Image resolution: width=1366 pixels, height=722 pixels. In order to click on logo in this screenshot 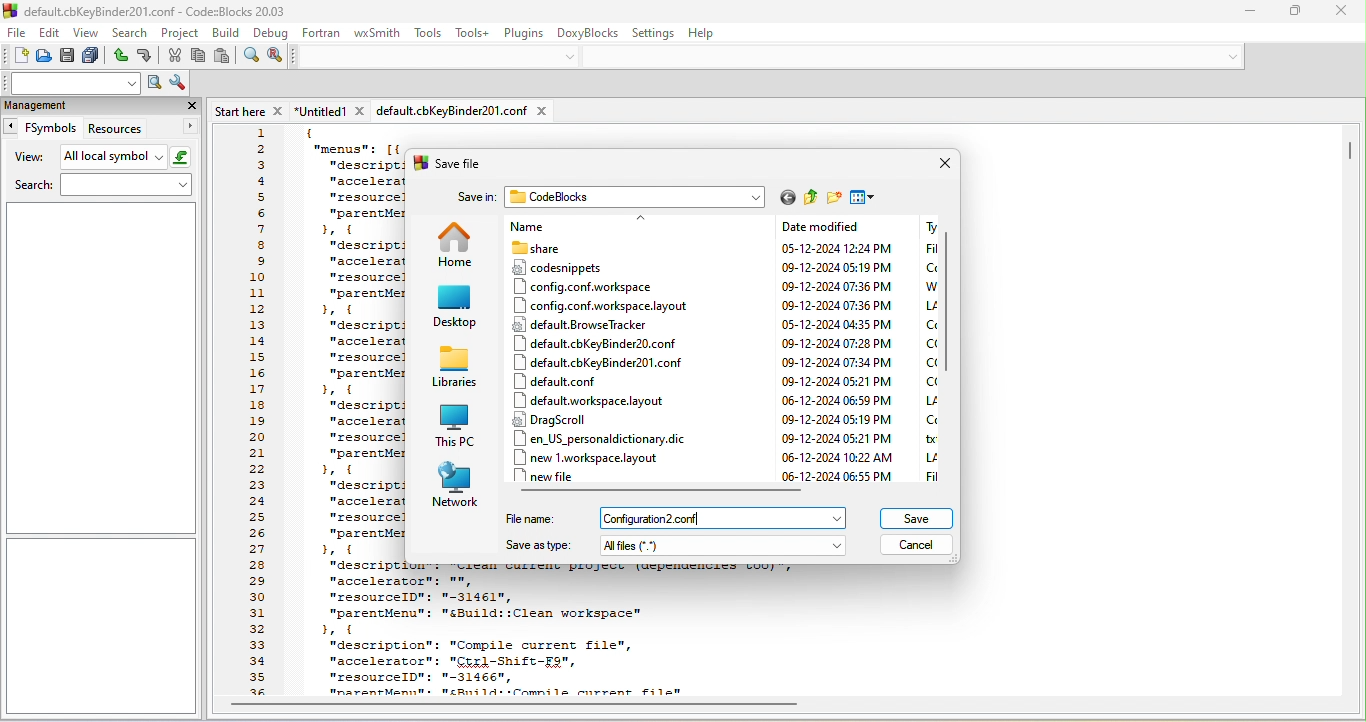, I will do `click(10, 11)`.